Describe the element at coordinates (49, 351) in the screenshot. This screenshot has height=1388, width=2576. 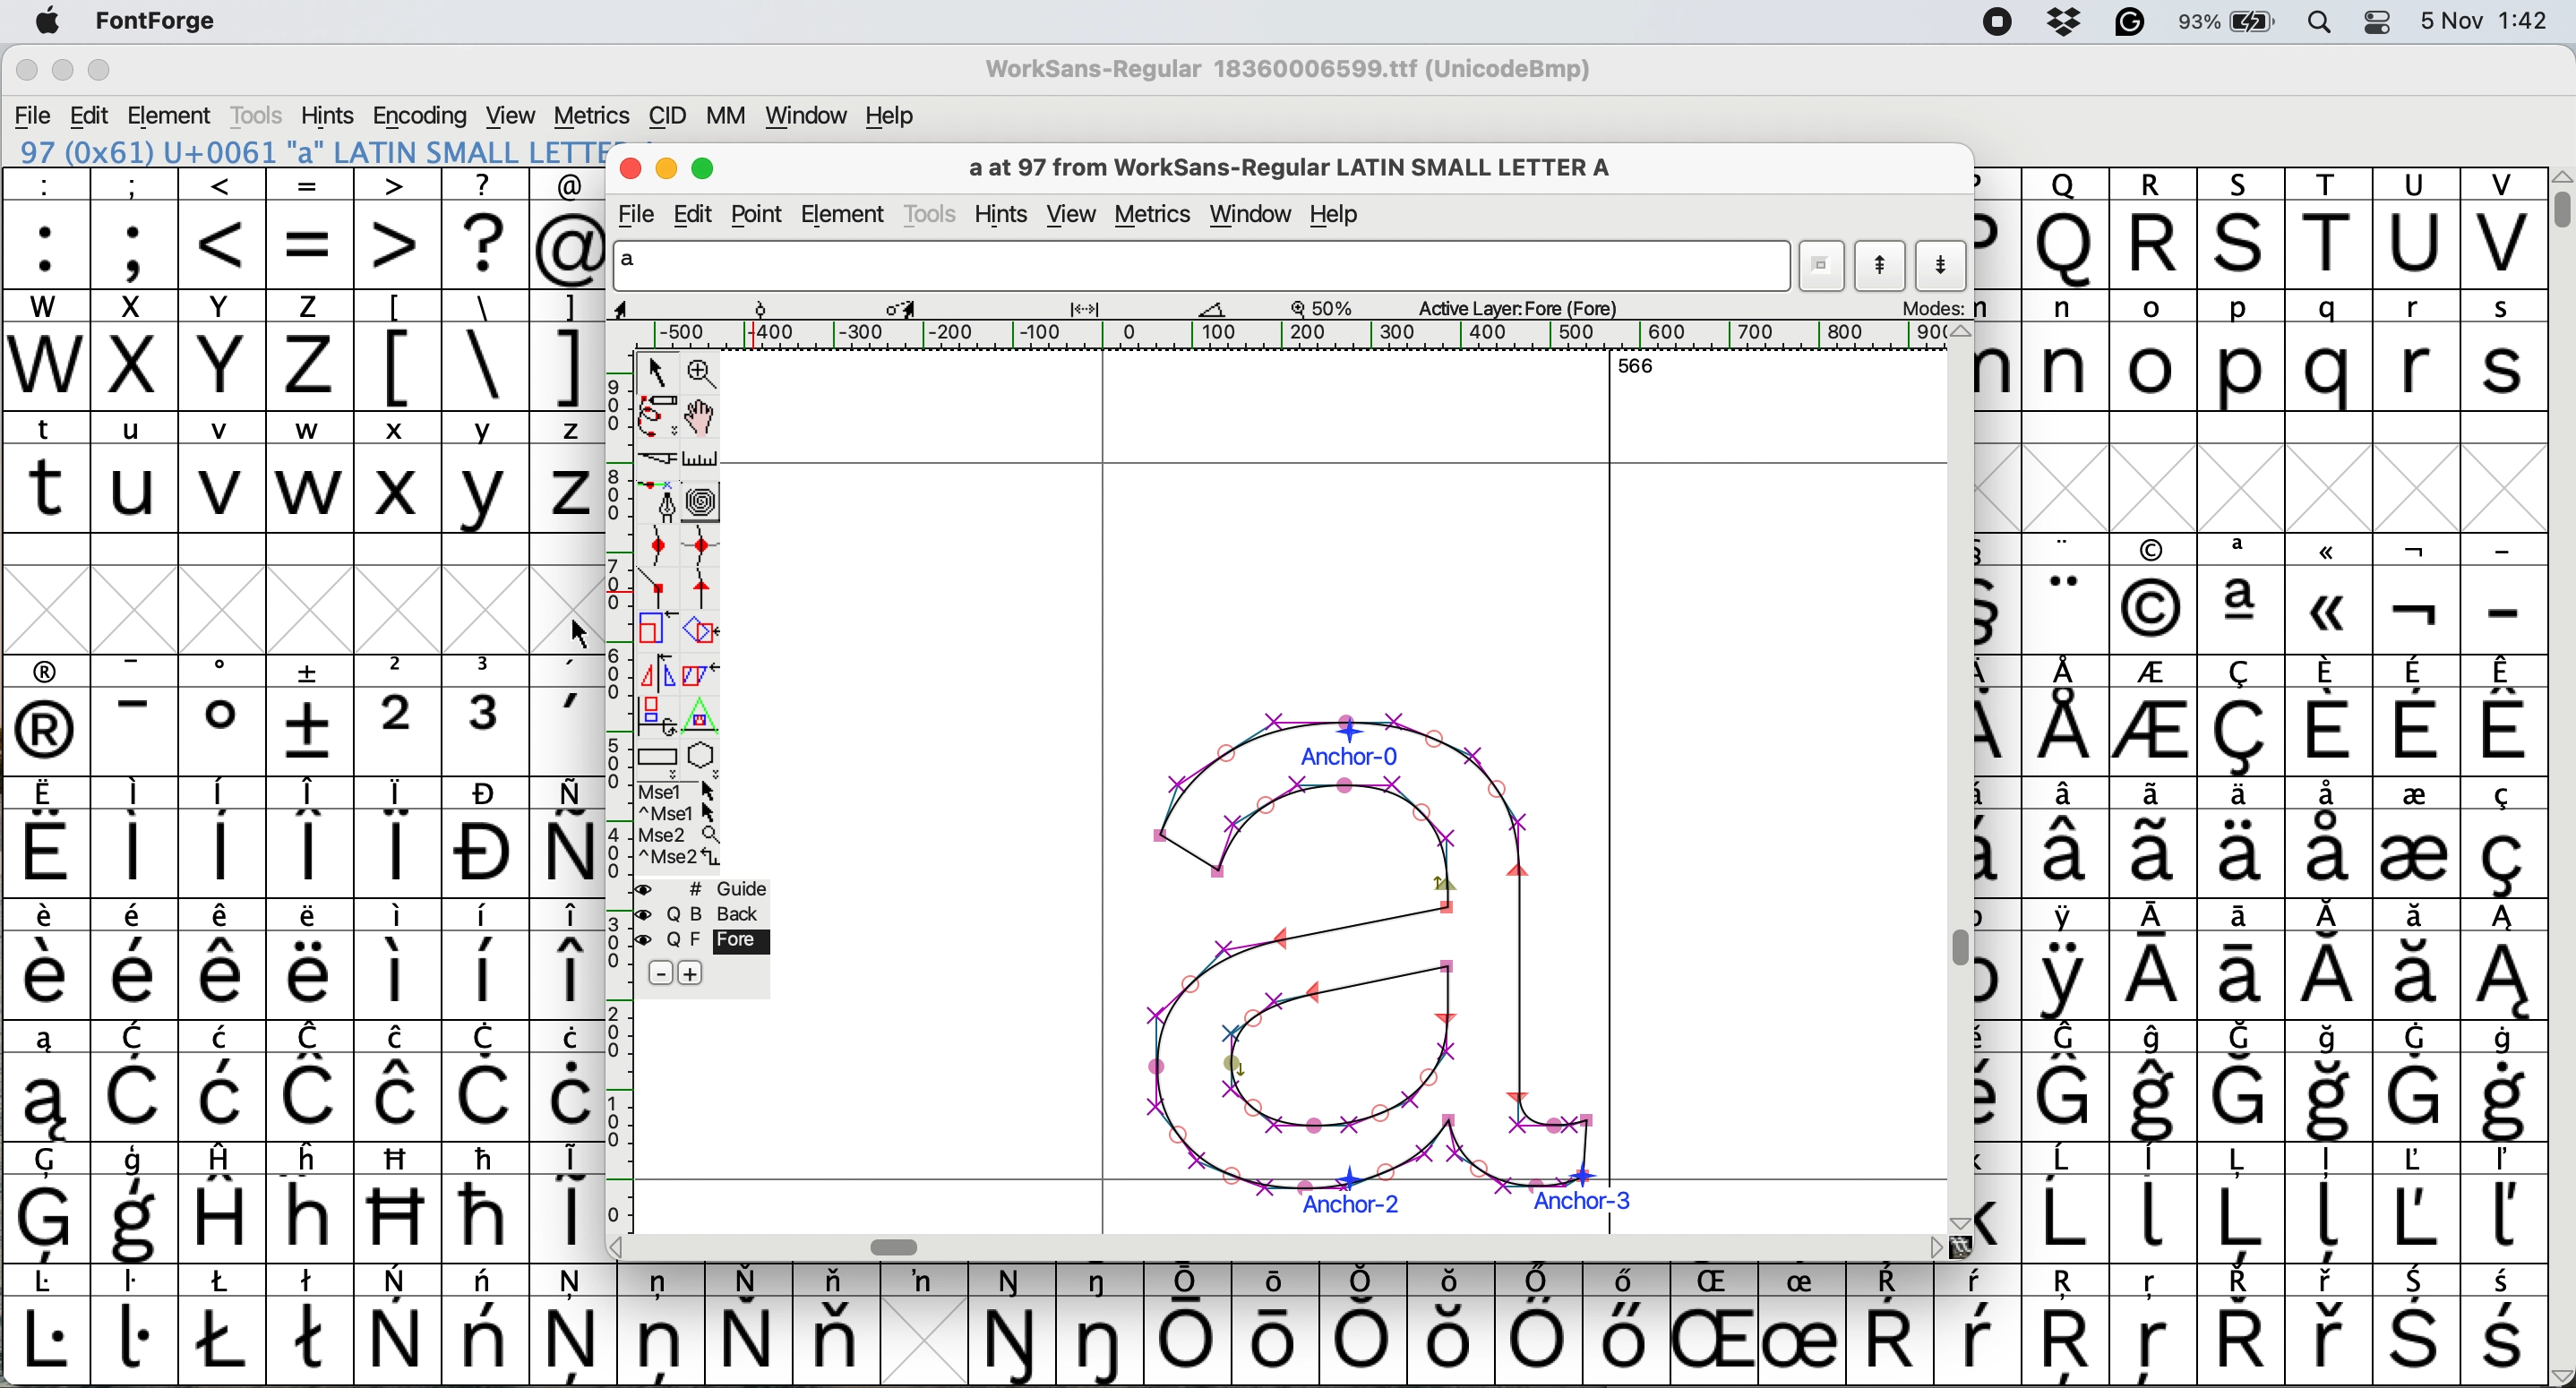
I see `W` at that location.